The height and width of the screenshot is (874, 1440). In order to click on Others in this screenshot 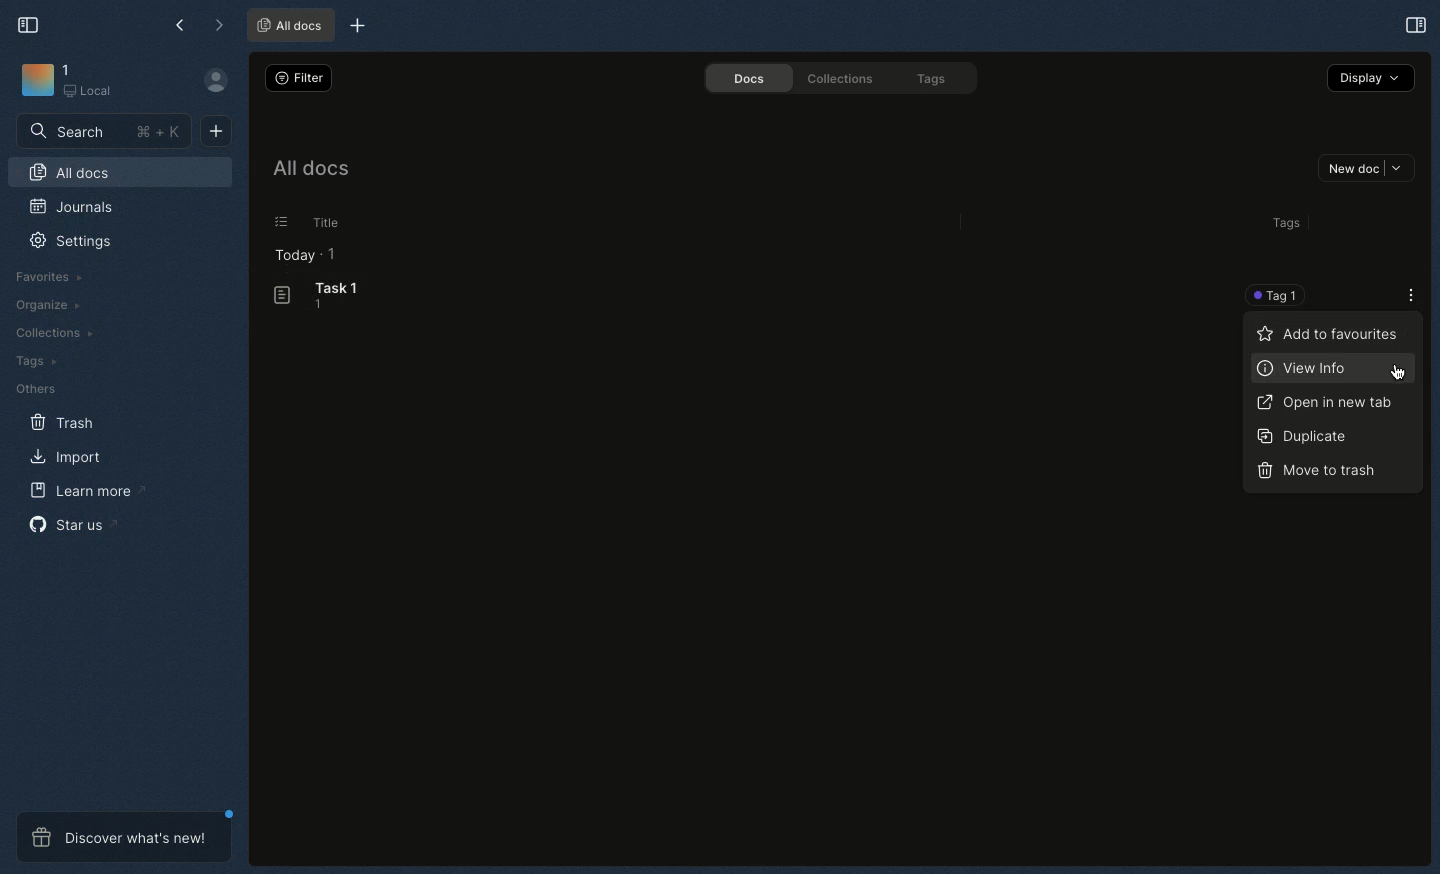, I will do `click(37, 389)`.